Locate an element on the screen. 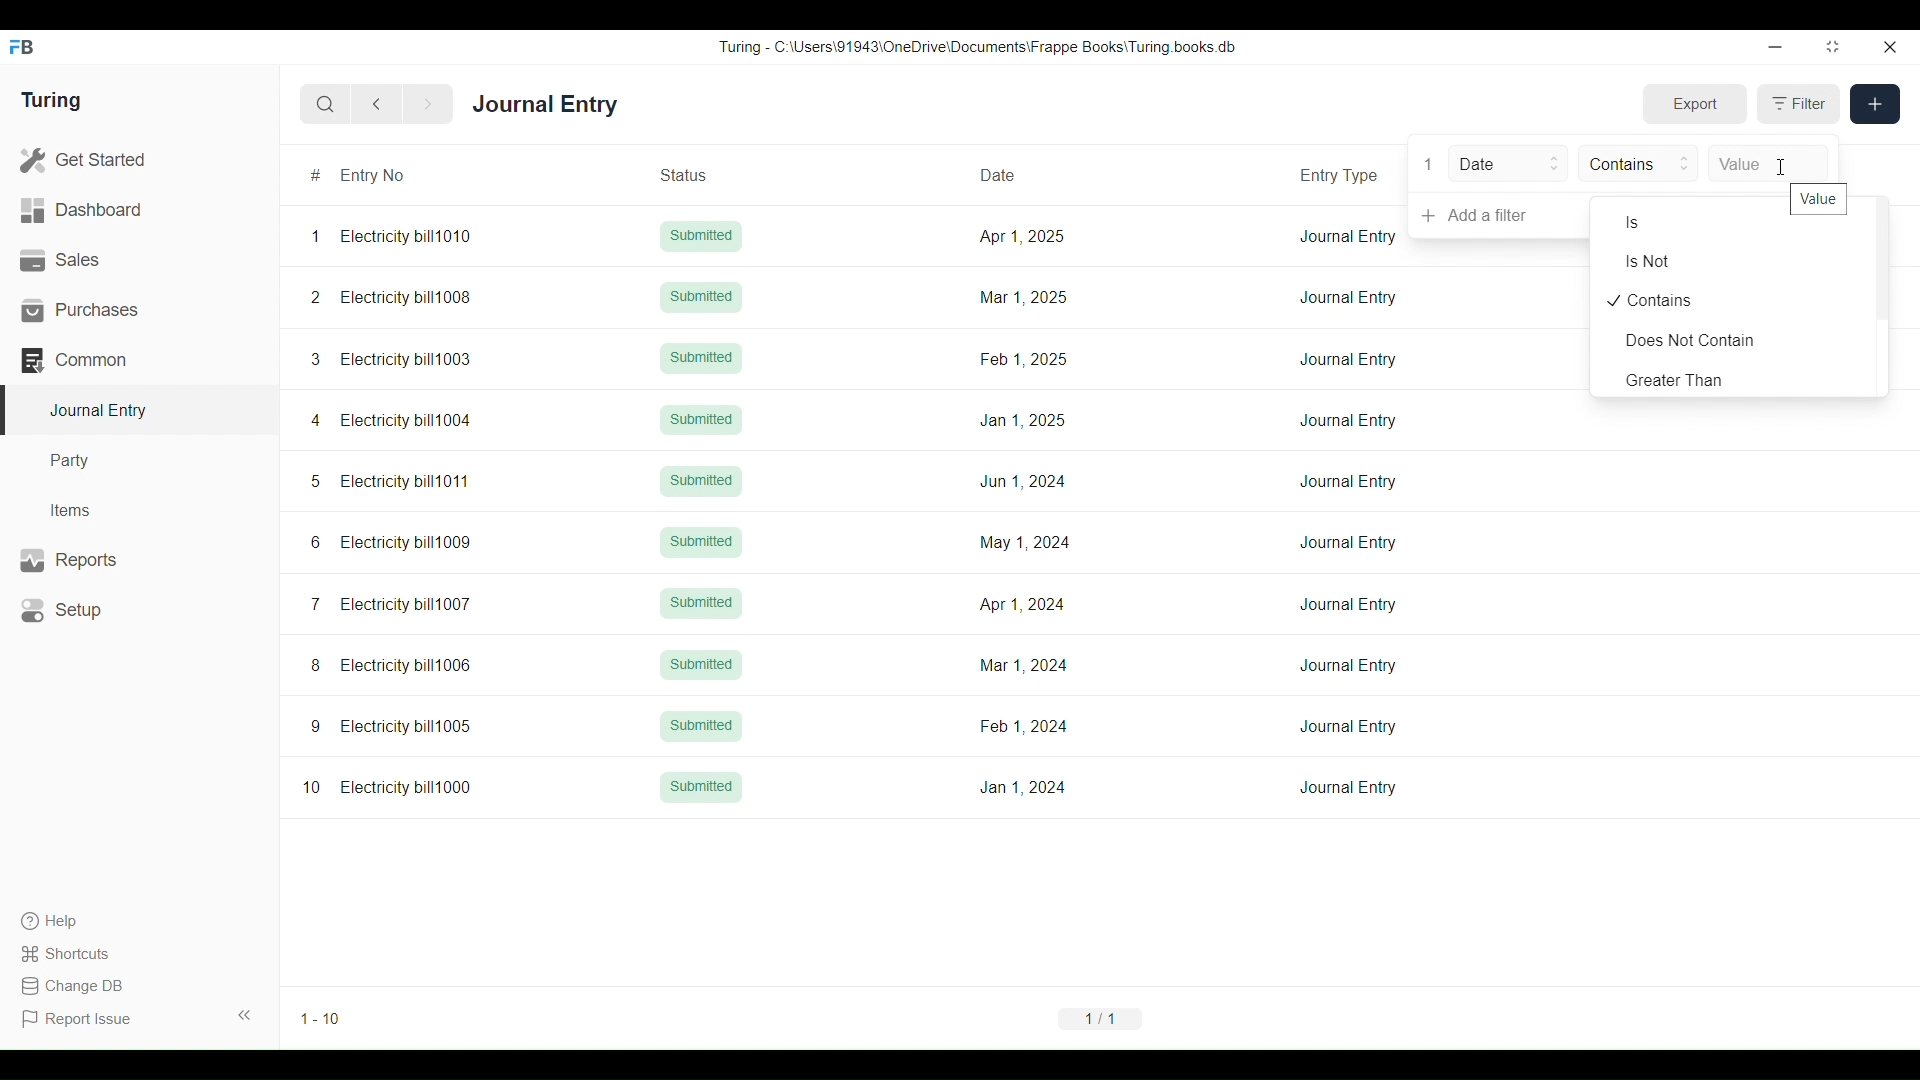 This screenshot has height=1080, width=1920. Dashboard is located at coordinates (139, 210).